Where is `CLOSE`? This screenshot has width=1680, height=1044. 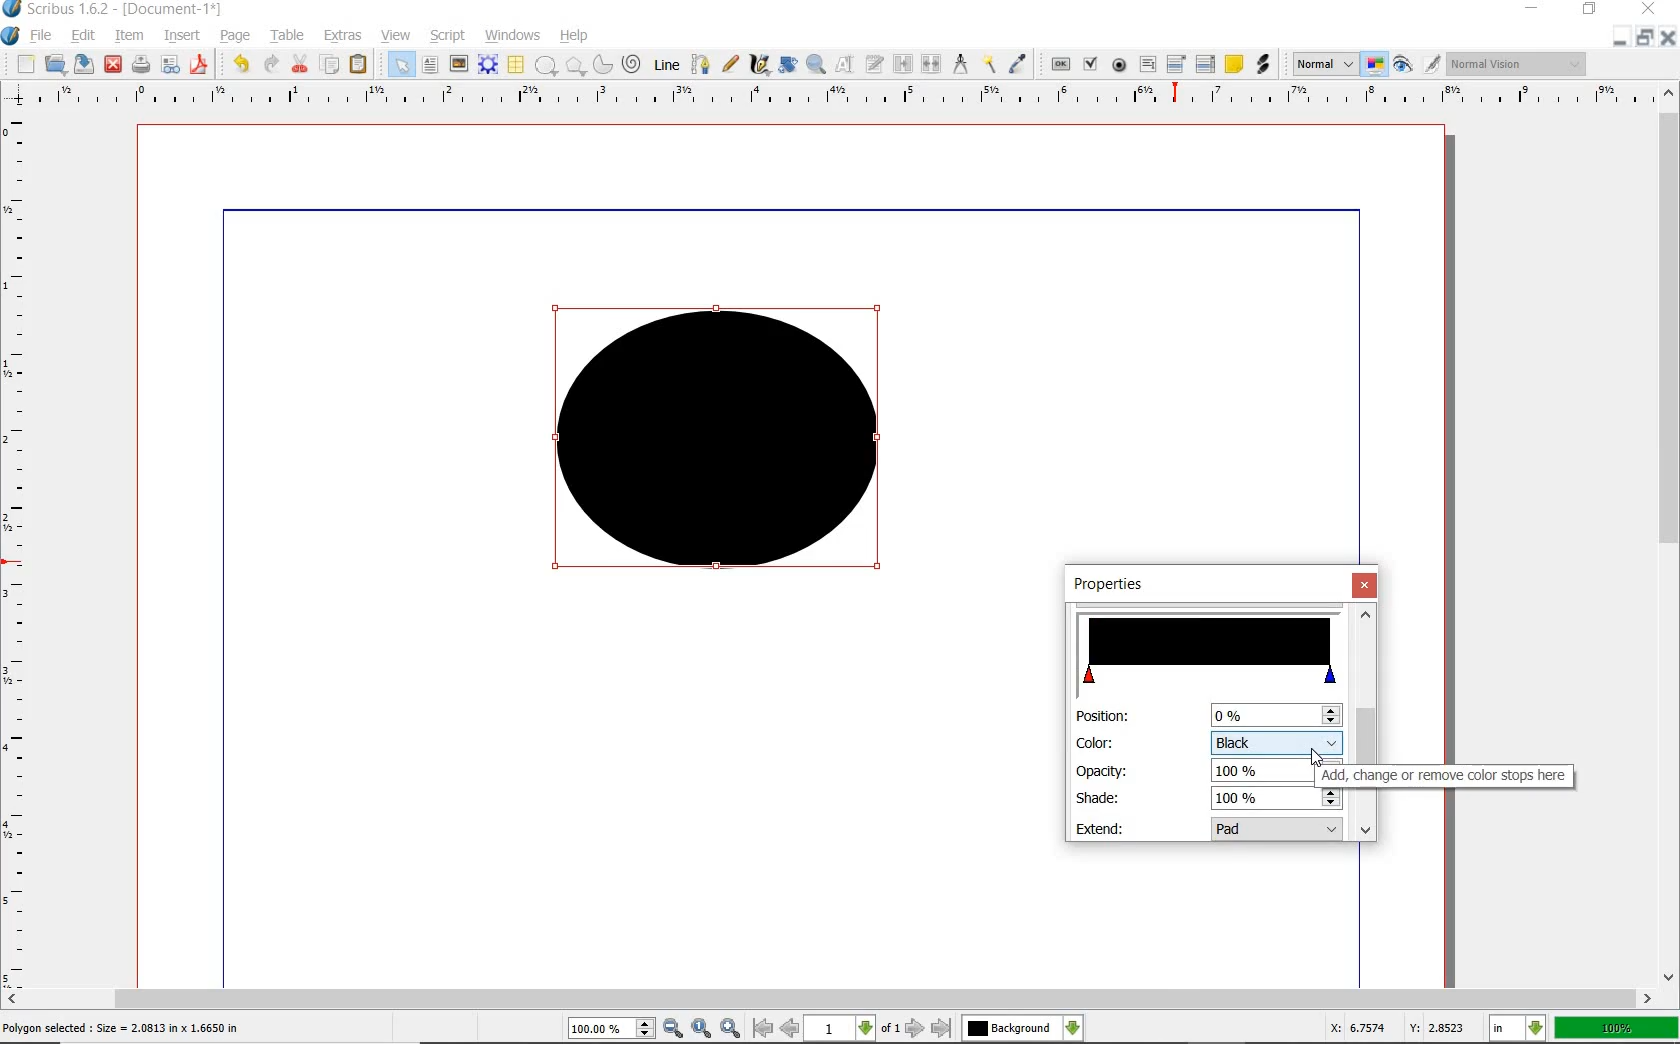
CLOSE is located at coordinates (1646, 9).